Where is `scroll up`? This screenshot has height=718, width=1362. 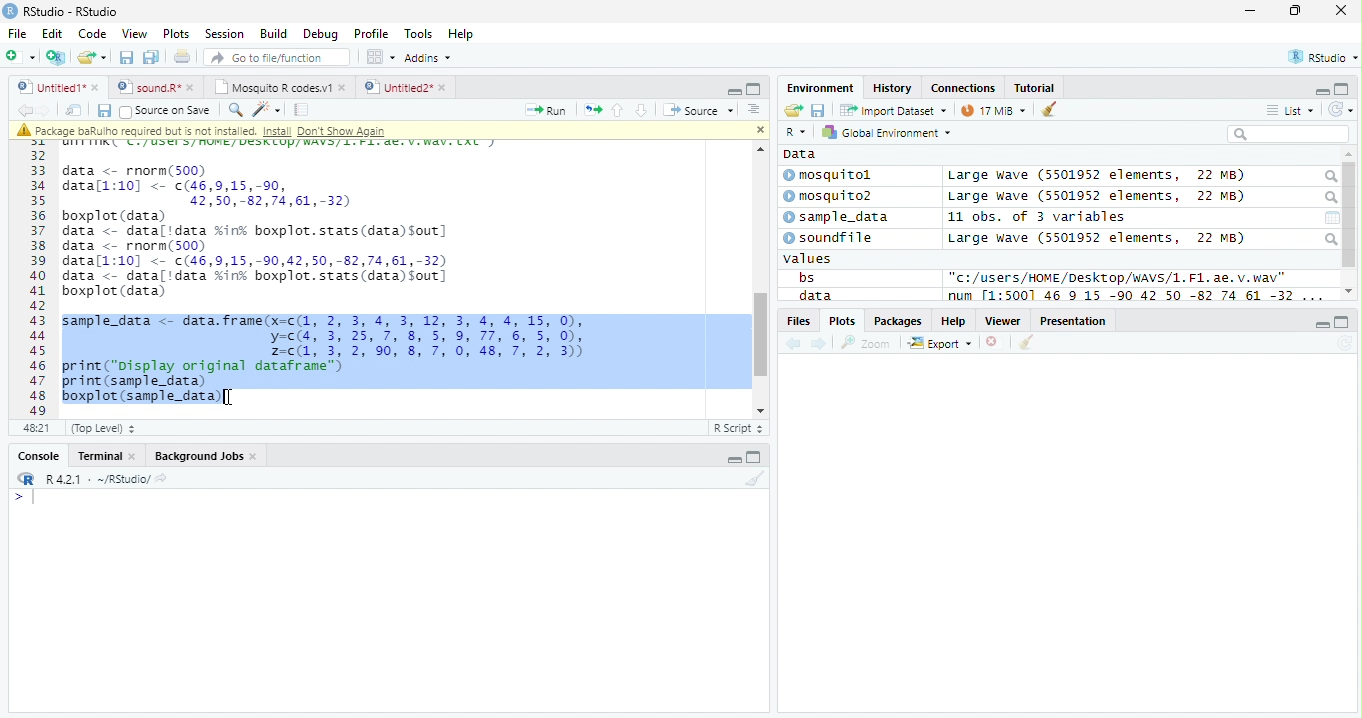
scroll up is located at coordinates (758, 149).